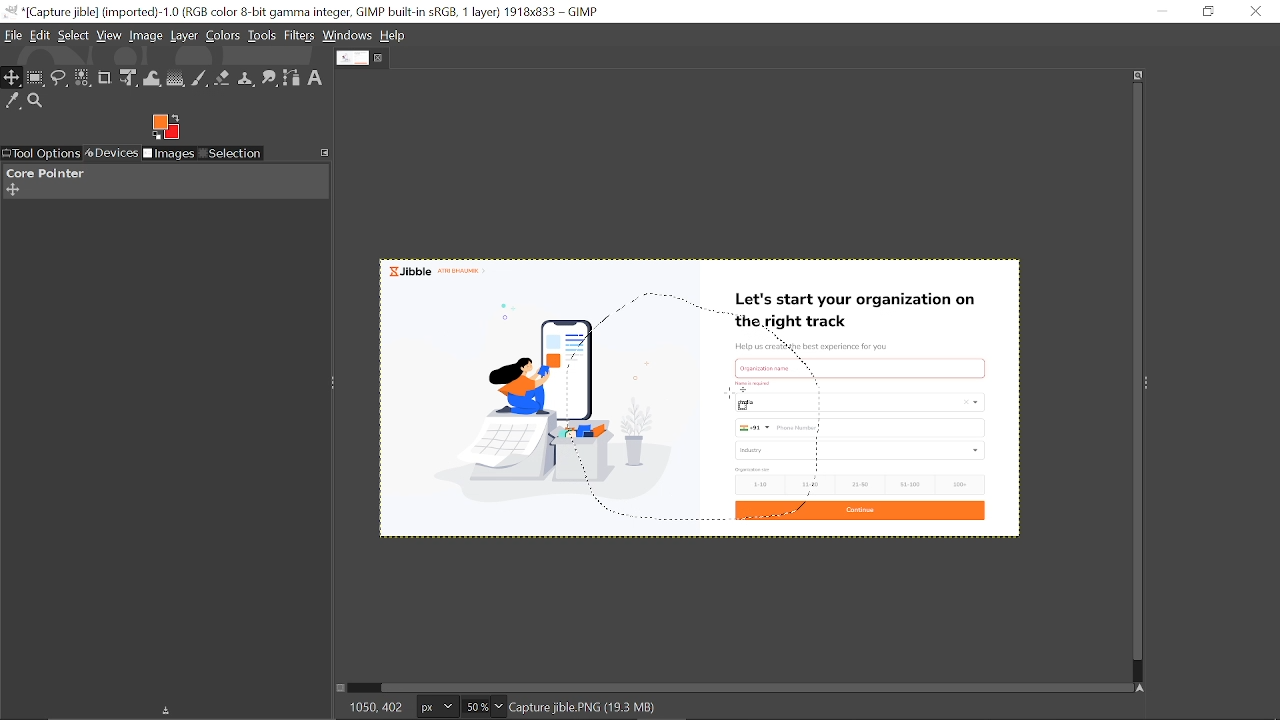 The height and width of the screenshot is (720, 1280). What do you see at coordinates (861, 428) in the screenshot?
I see `Phon Numbers` at bounding box center [861, 428].